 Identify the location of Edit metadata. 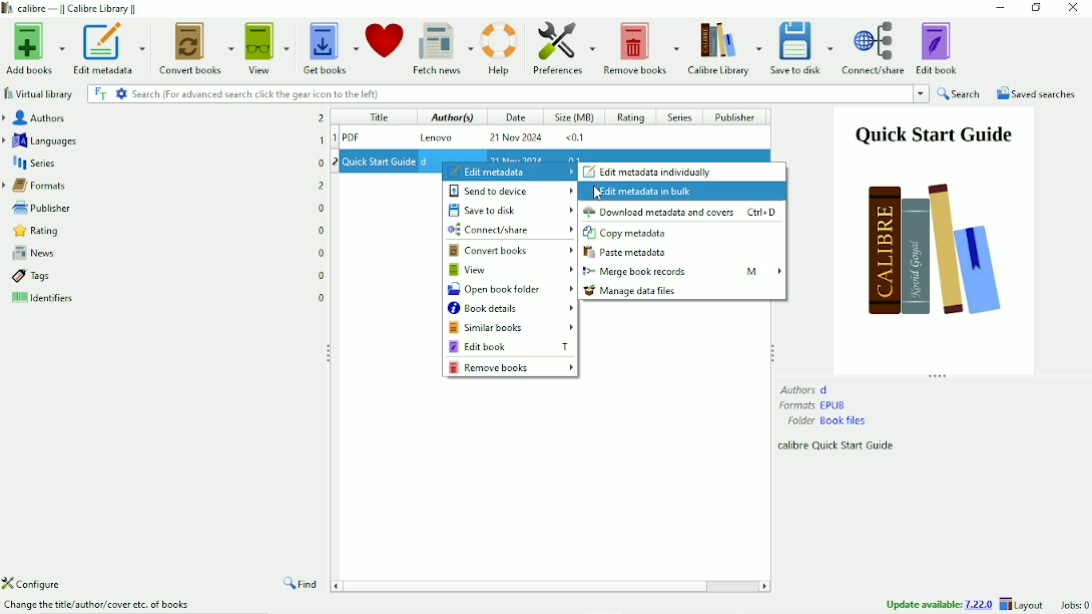
(509, 172).